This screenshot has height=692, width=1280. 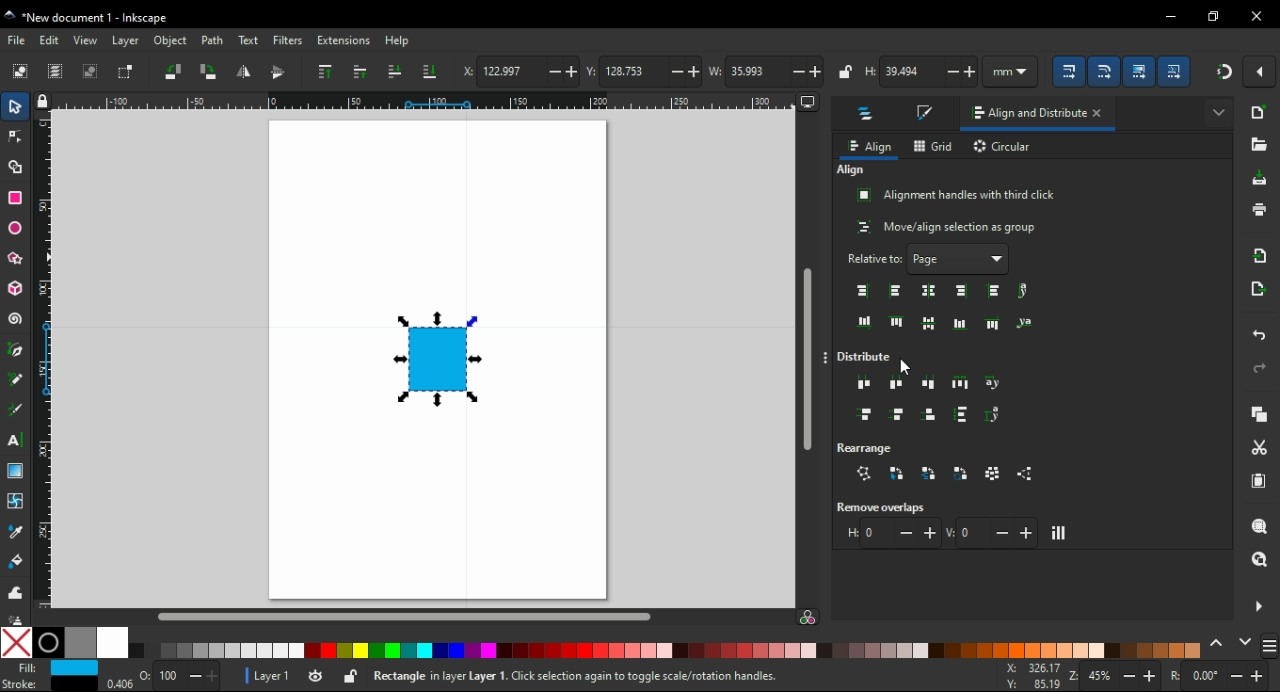 What do you see at coordinates (865, 416) in the screenshot?
I see `distribute vertically with even spacing between top edges` at bounding box center [865, 416].